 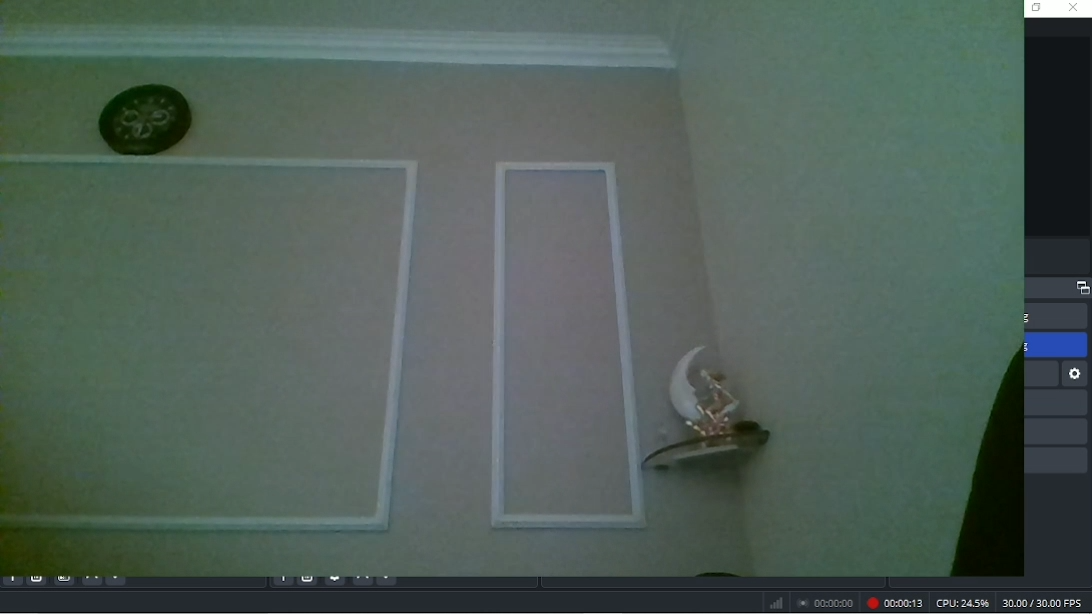 I want to click on CPU:16.4%, so click(x=963, y=604).